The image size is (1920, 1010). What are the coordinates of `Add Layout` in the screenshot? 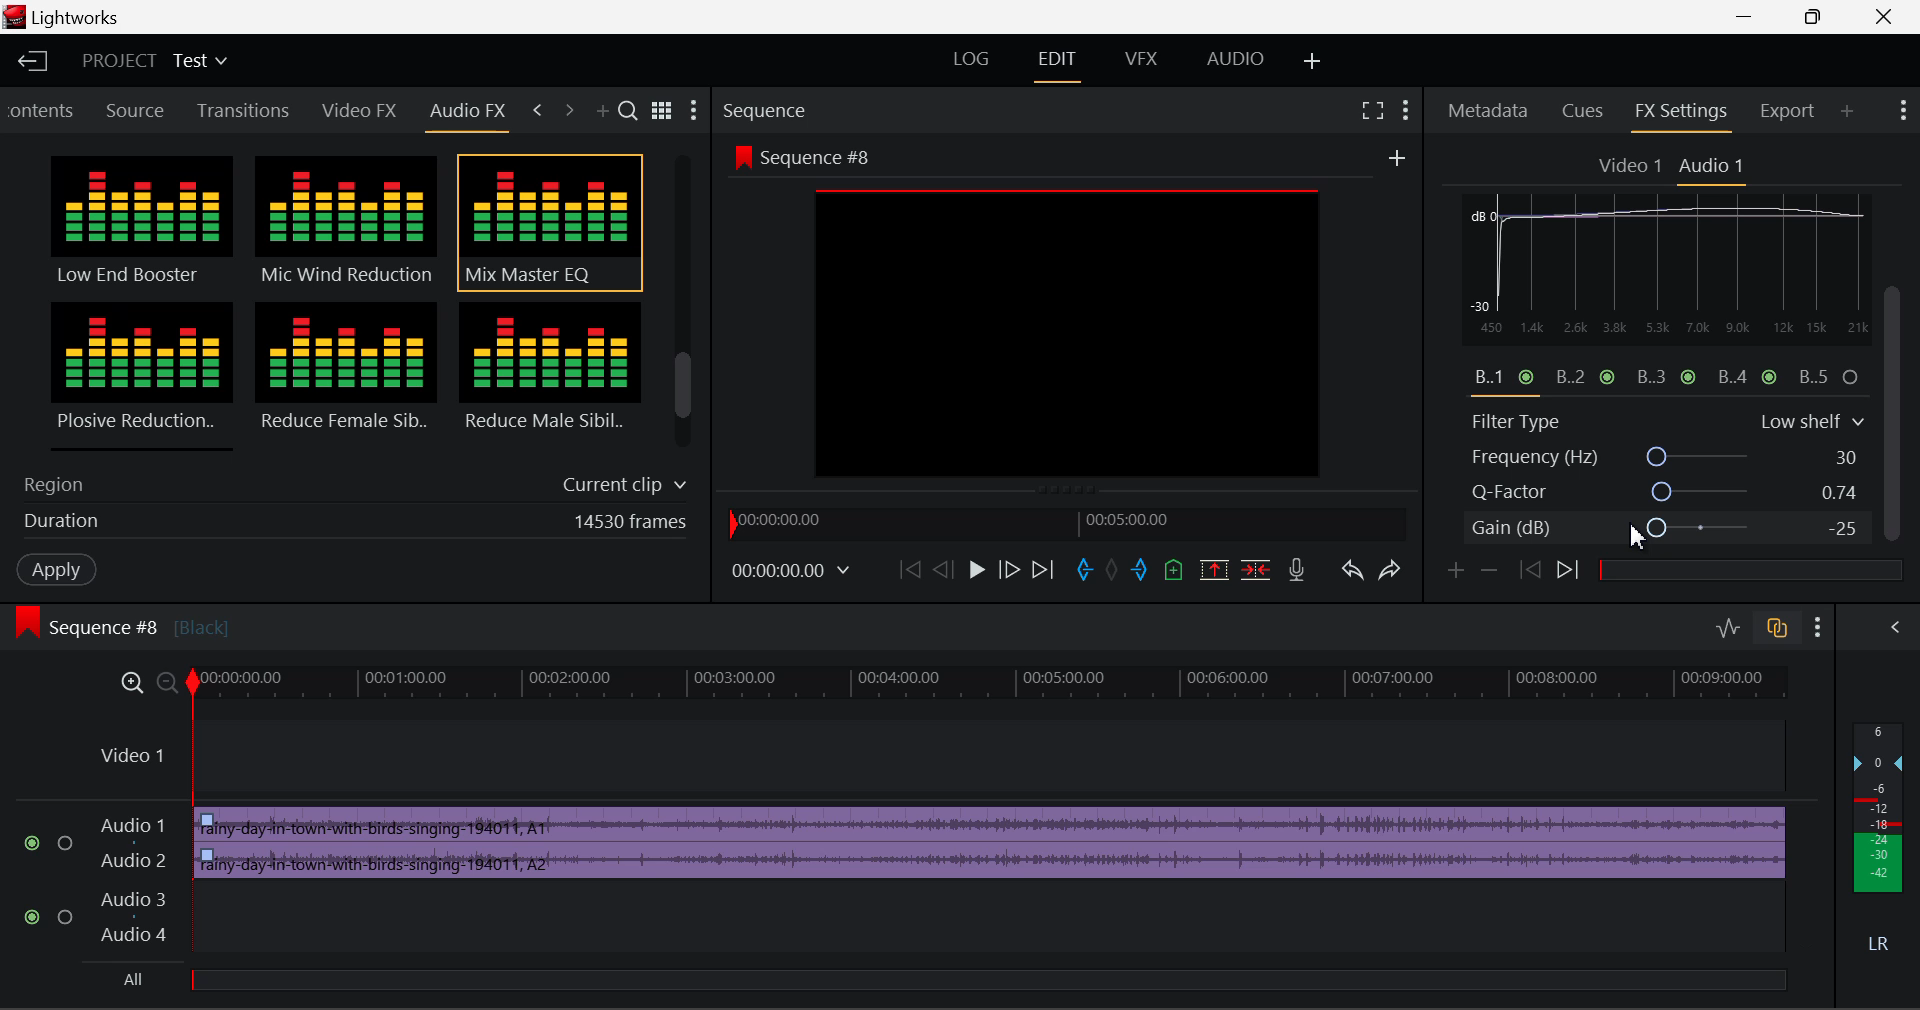 It's located at (1309, 60).